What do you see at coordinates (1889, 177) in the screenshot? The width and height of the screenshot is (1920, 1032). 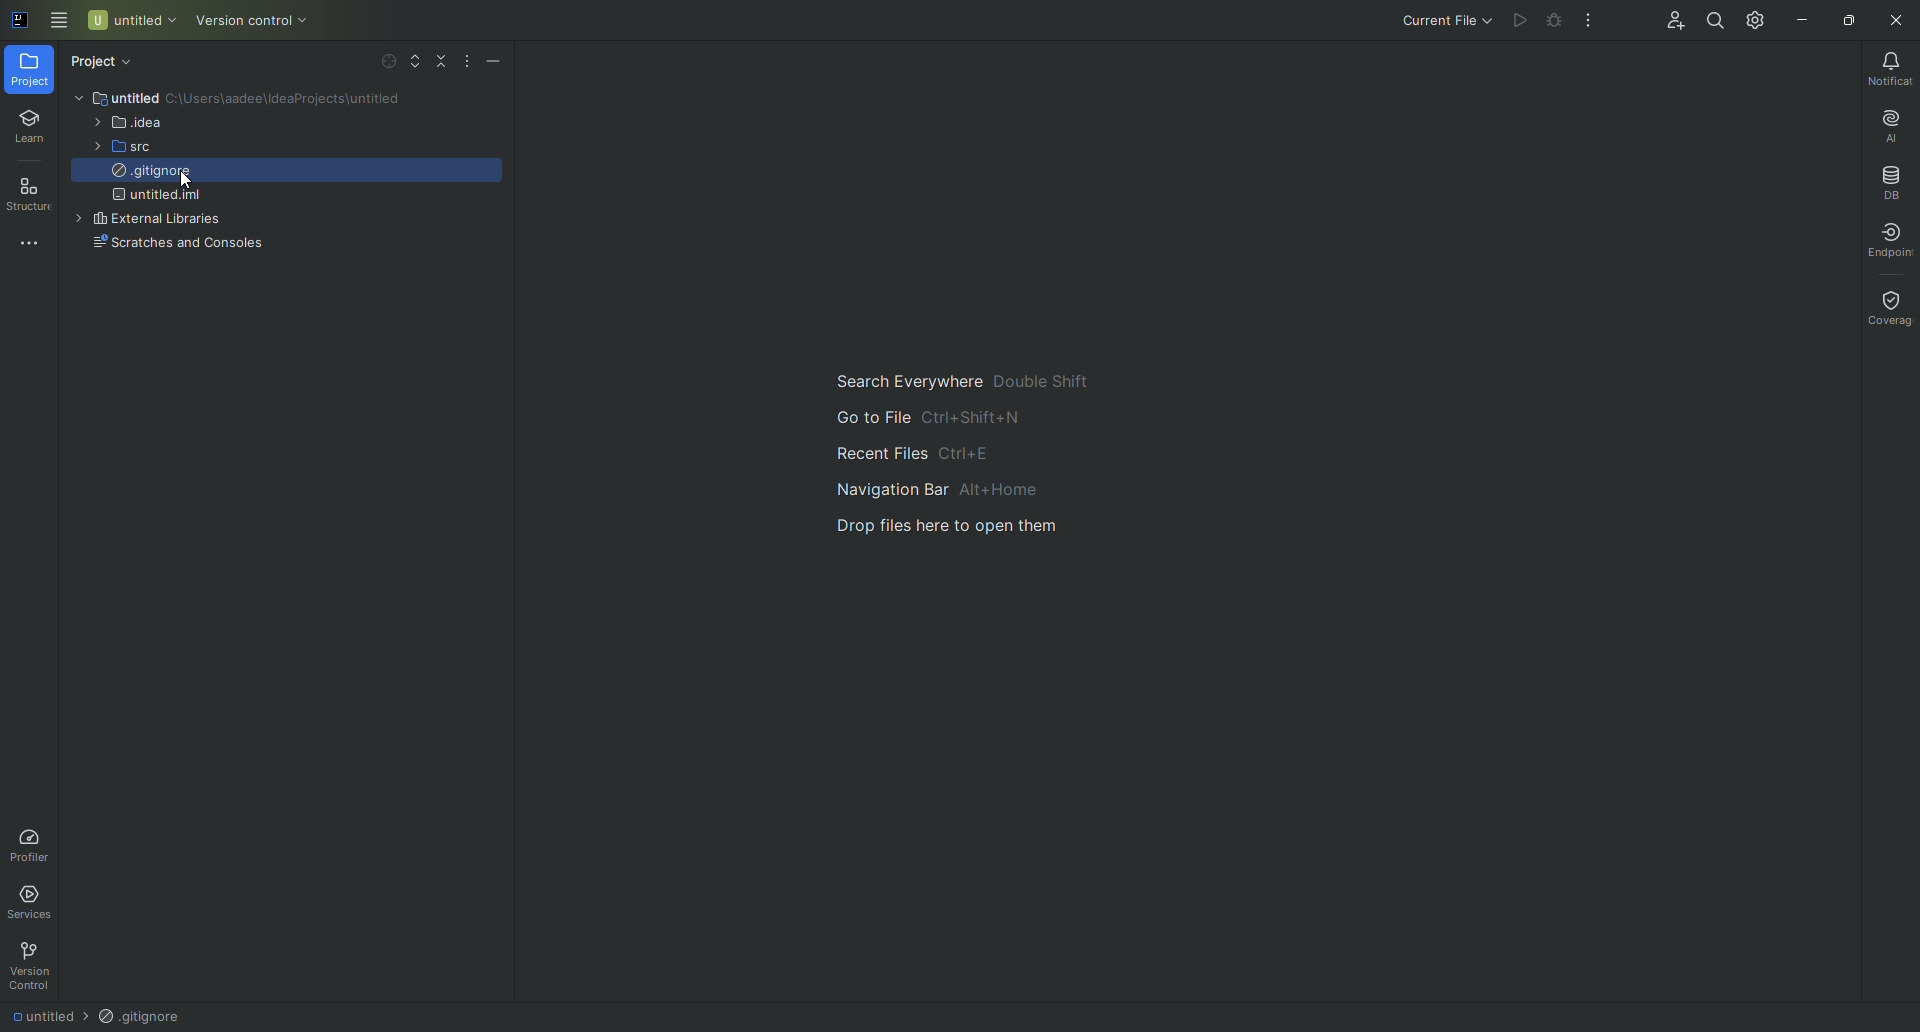 I see `Database` at bounding box center [1889, 177].